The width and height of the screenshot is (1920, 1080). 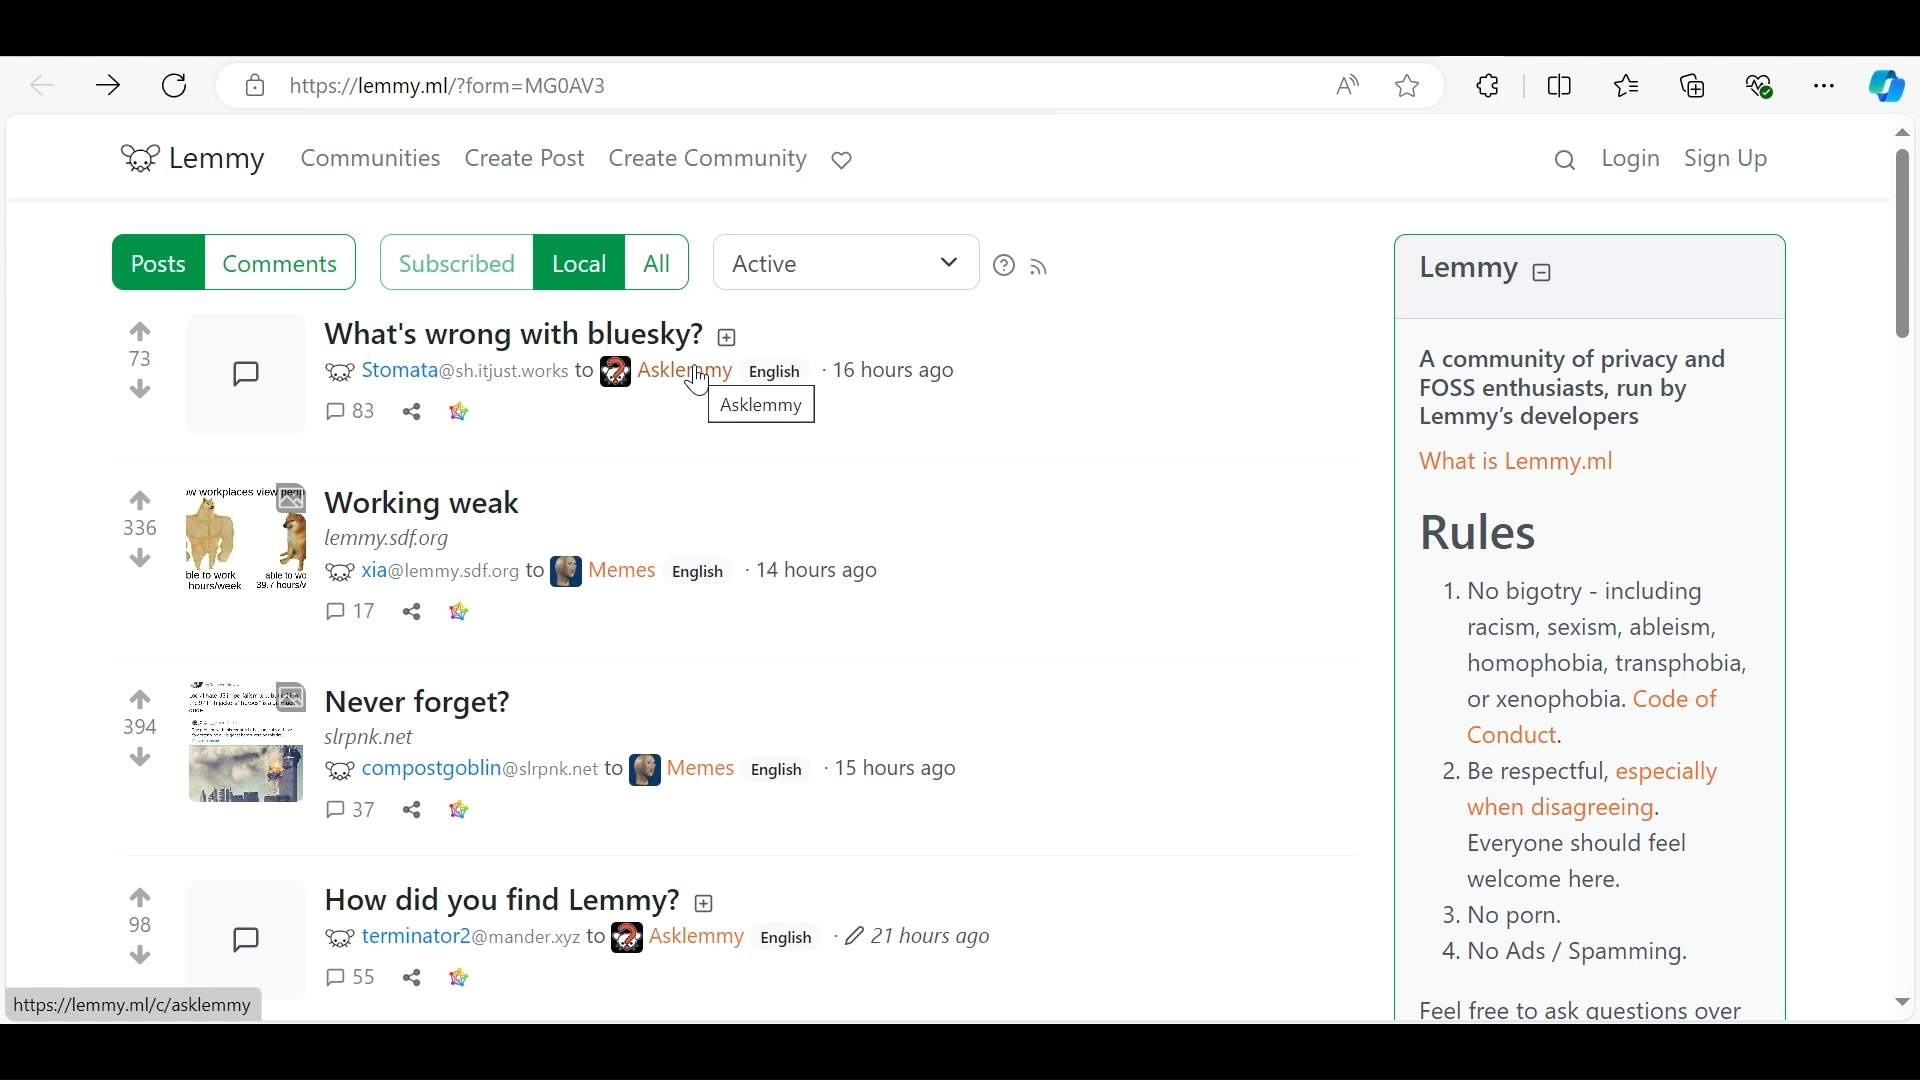 What do you see at coordinates (1628, 88) in the screenshot?
I see `Favorites` at bounding box center [1628, 88].